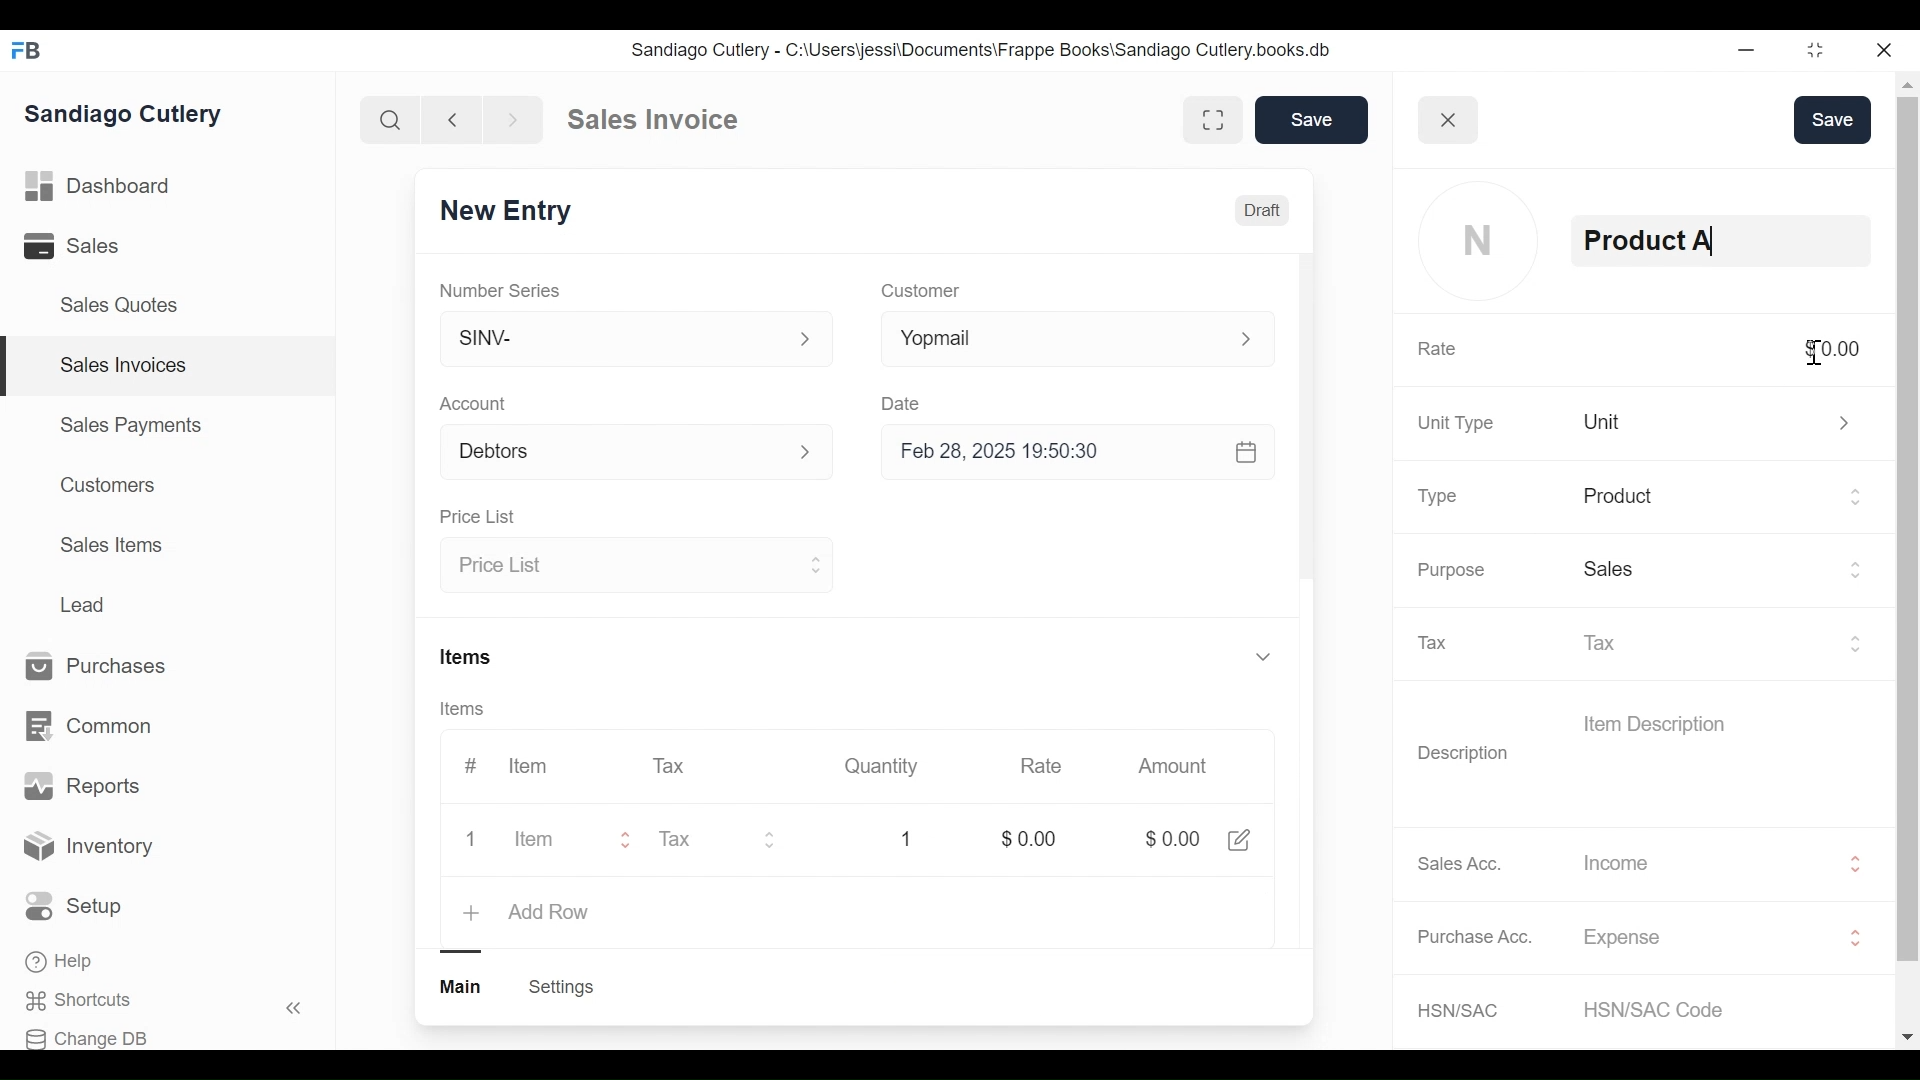 This screenshot has height=1080, width=1920. I want to click on Tax, so click(673, 766).